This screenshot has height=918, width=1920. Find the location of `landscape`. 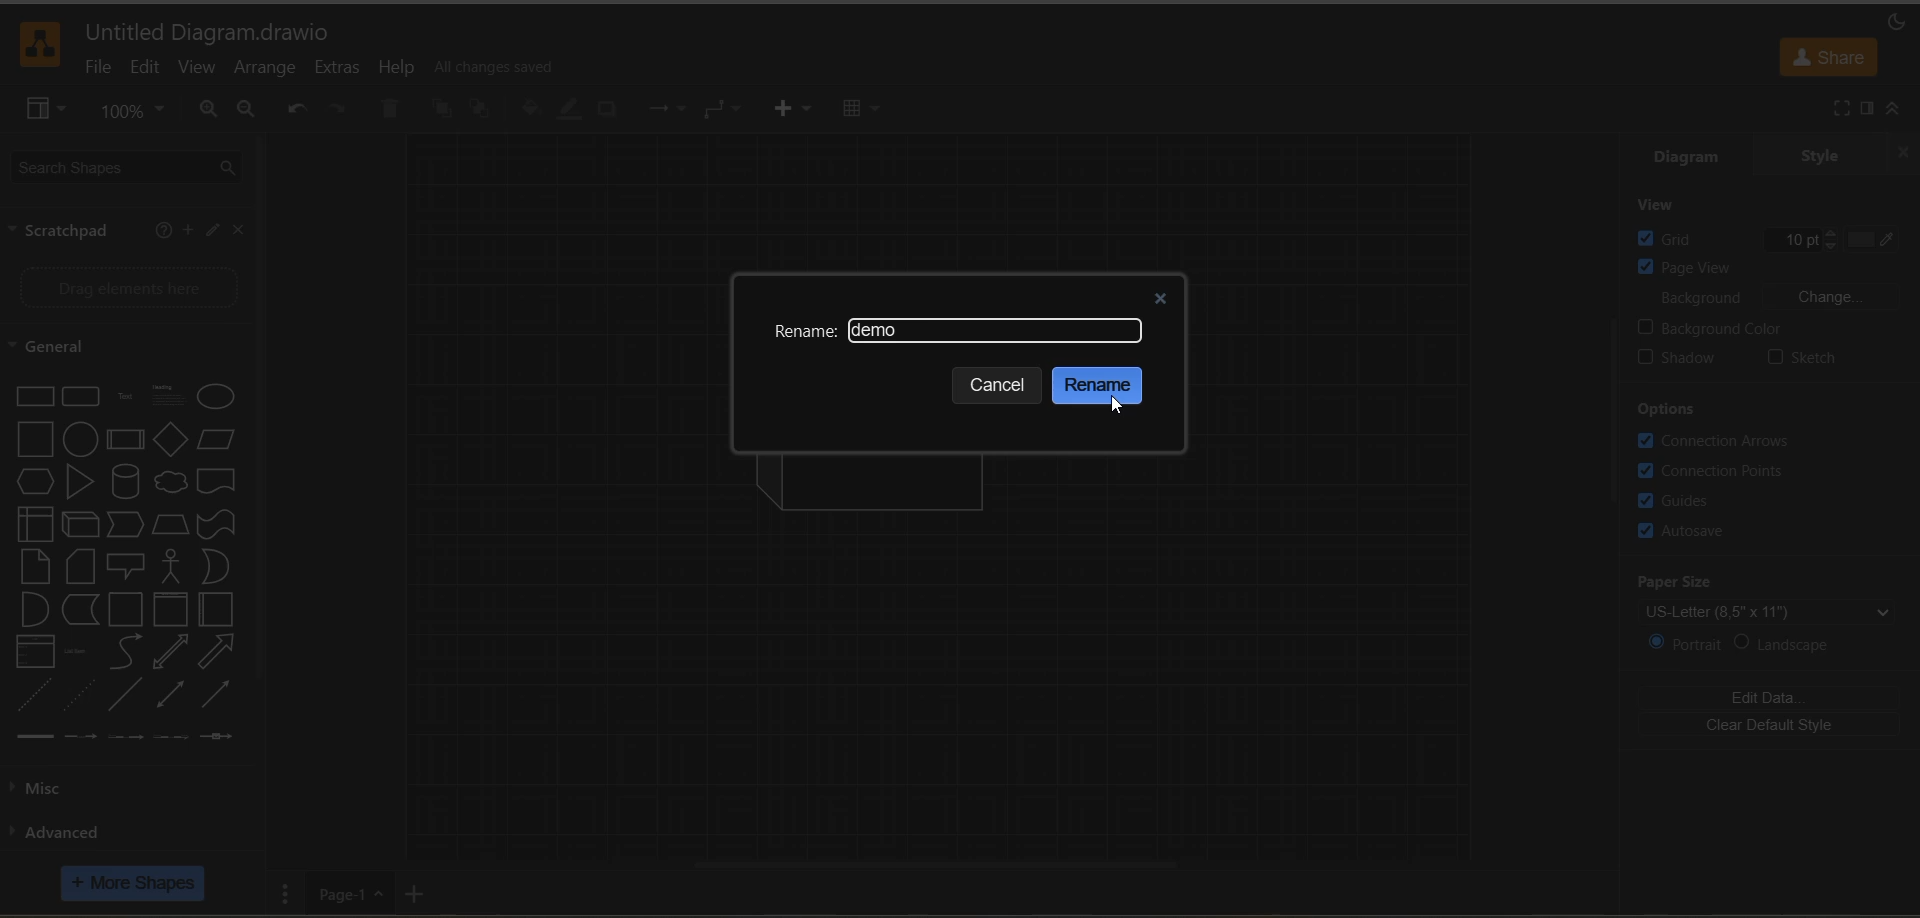

landscape is located at coordinates (1795, 644).